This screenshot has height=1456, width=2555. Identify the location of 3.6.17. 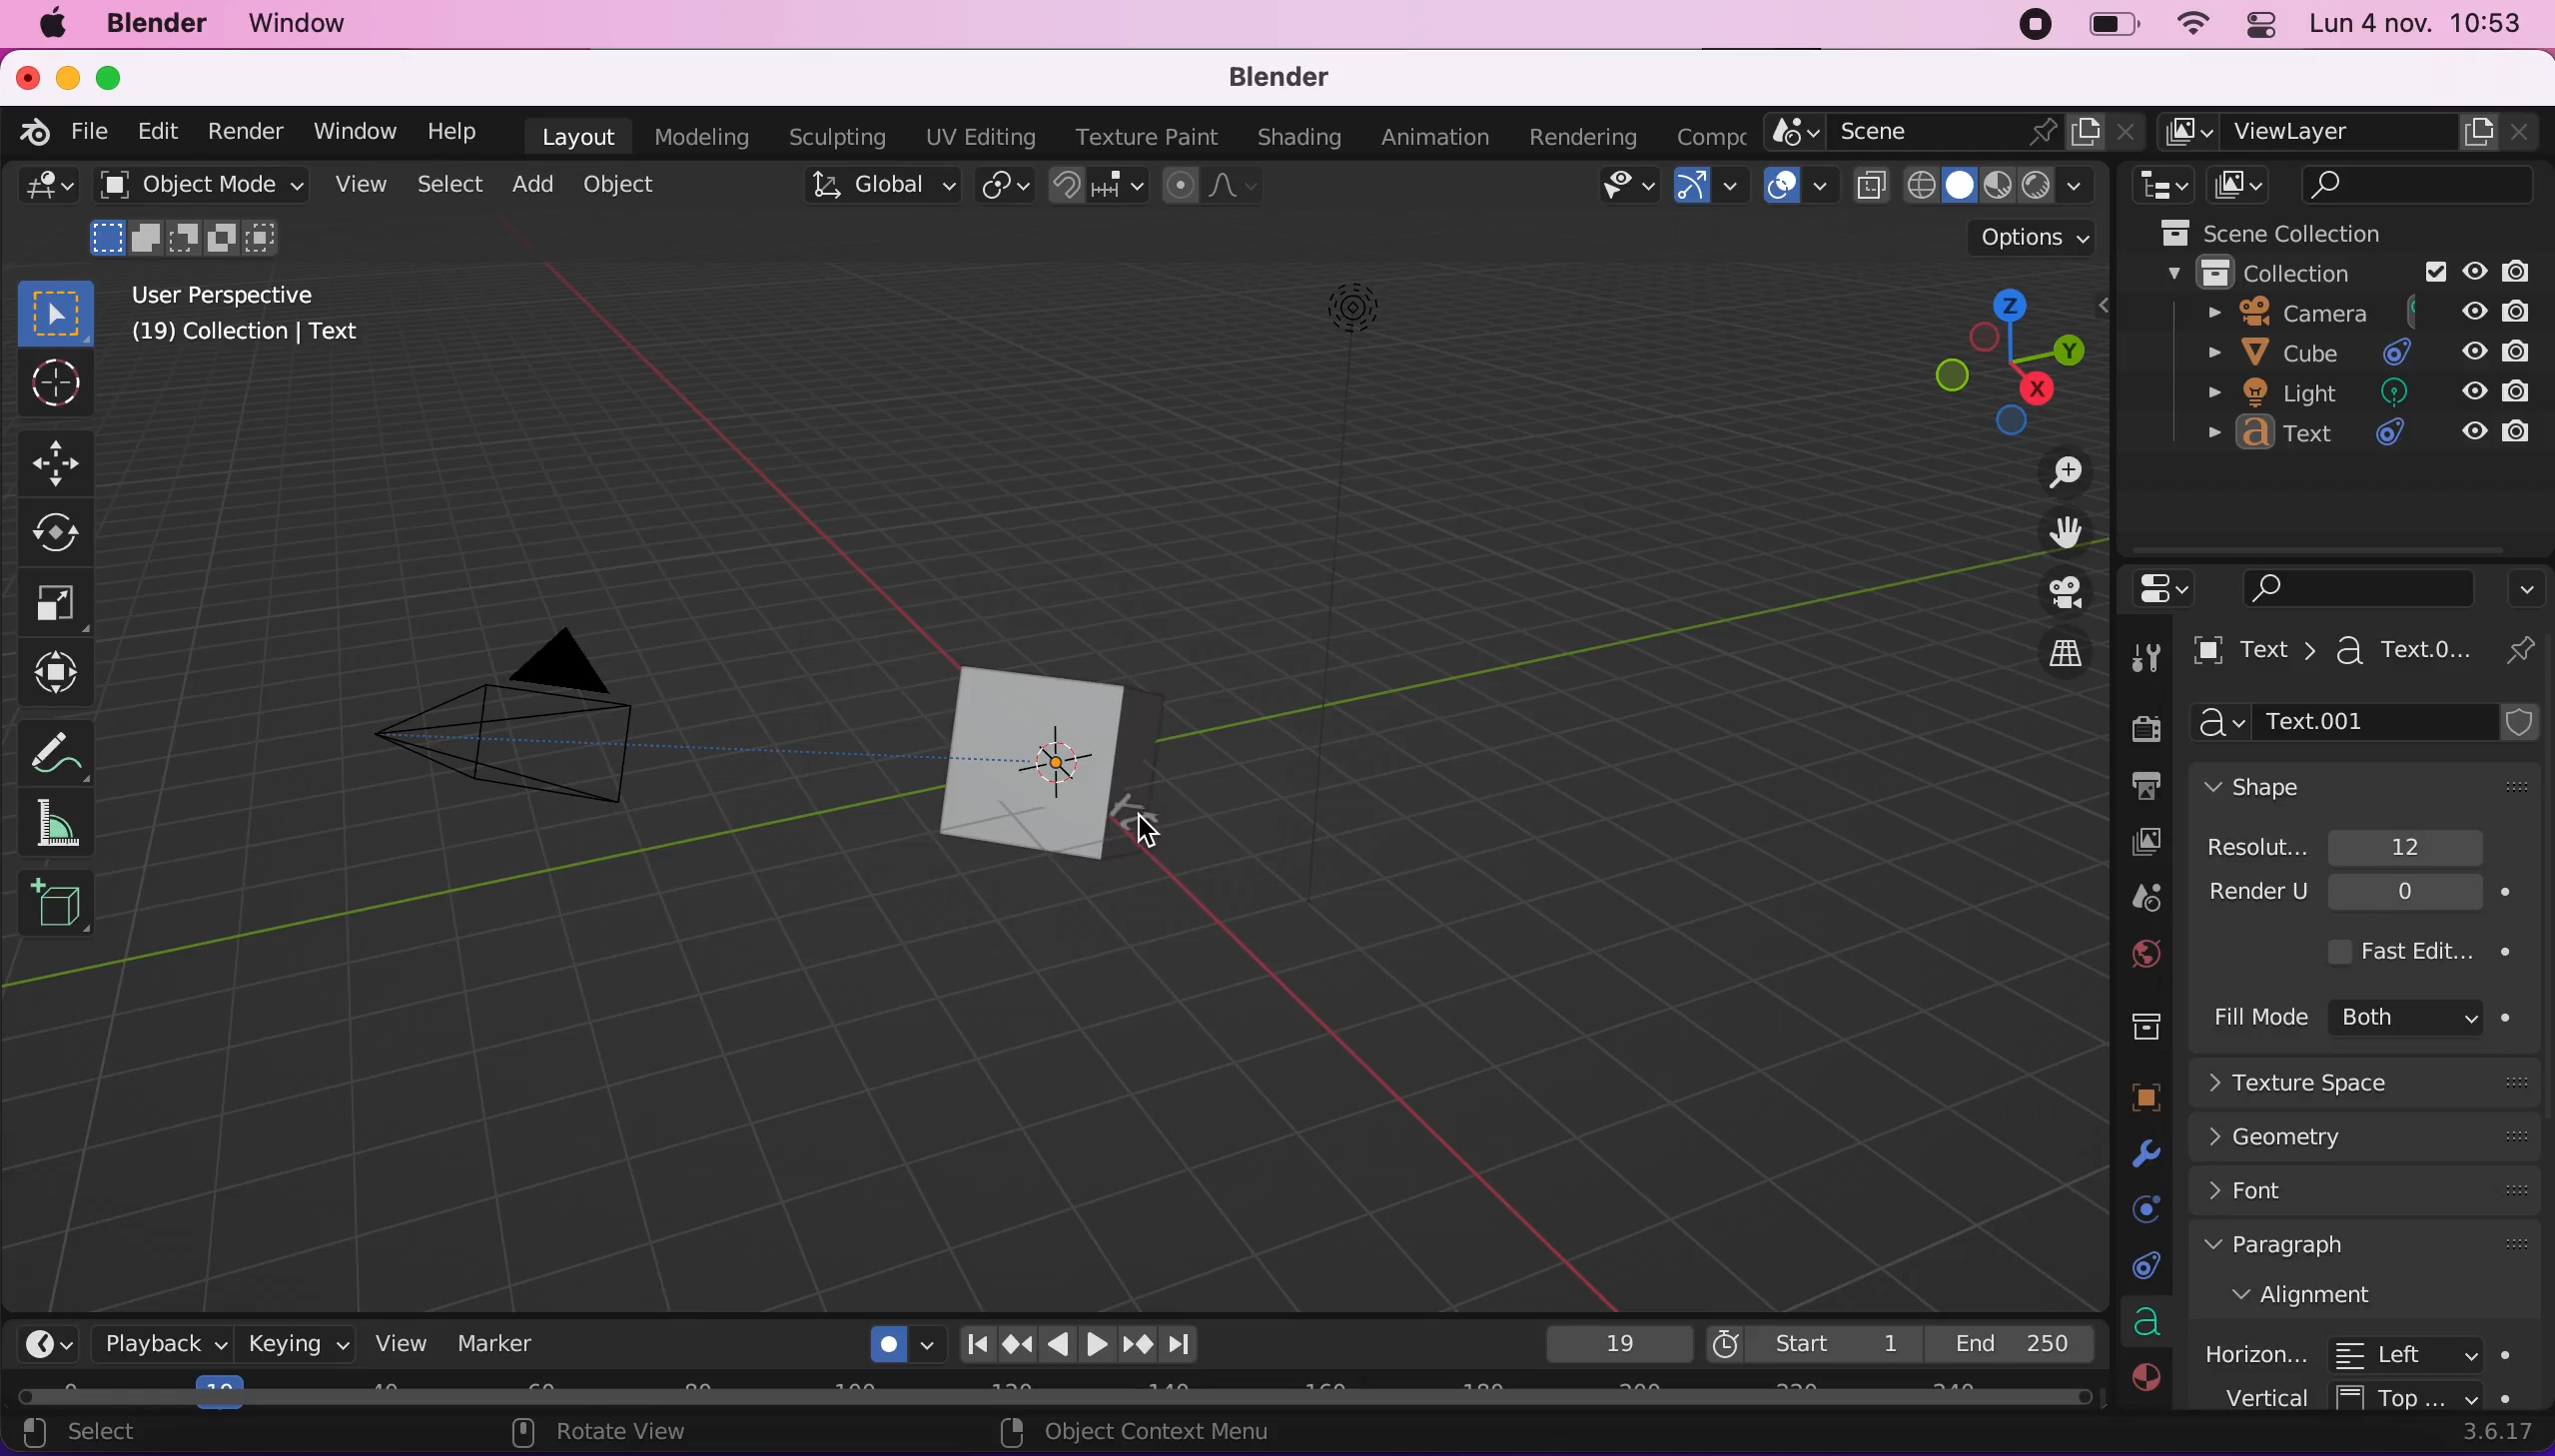
(2473, 1436).